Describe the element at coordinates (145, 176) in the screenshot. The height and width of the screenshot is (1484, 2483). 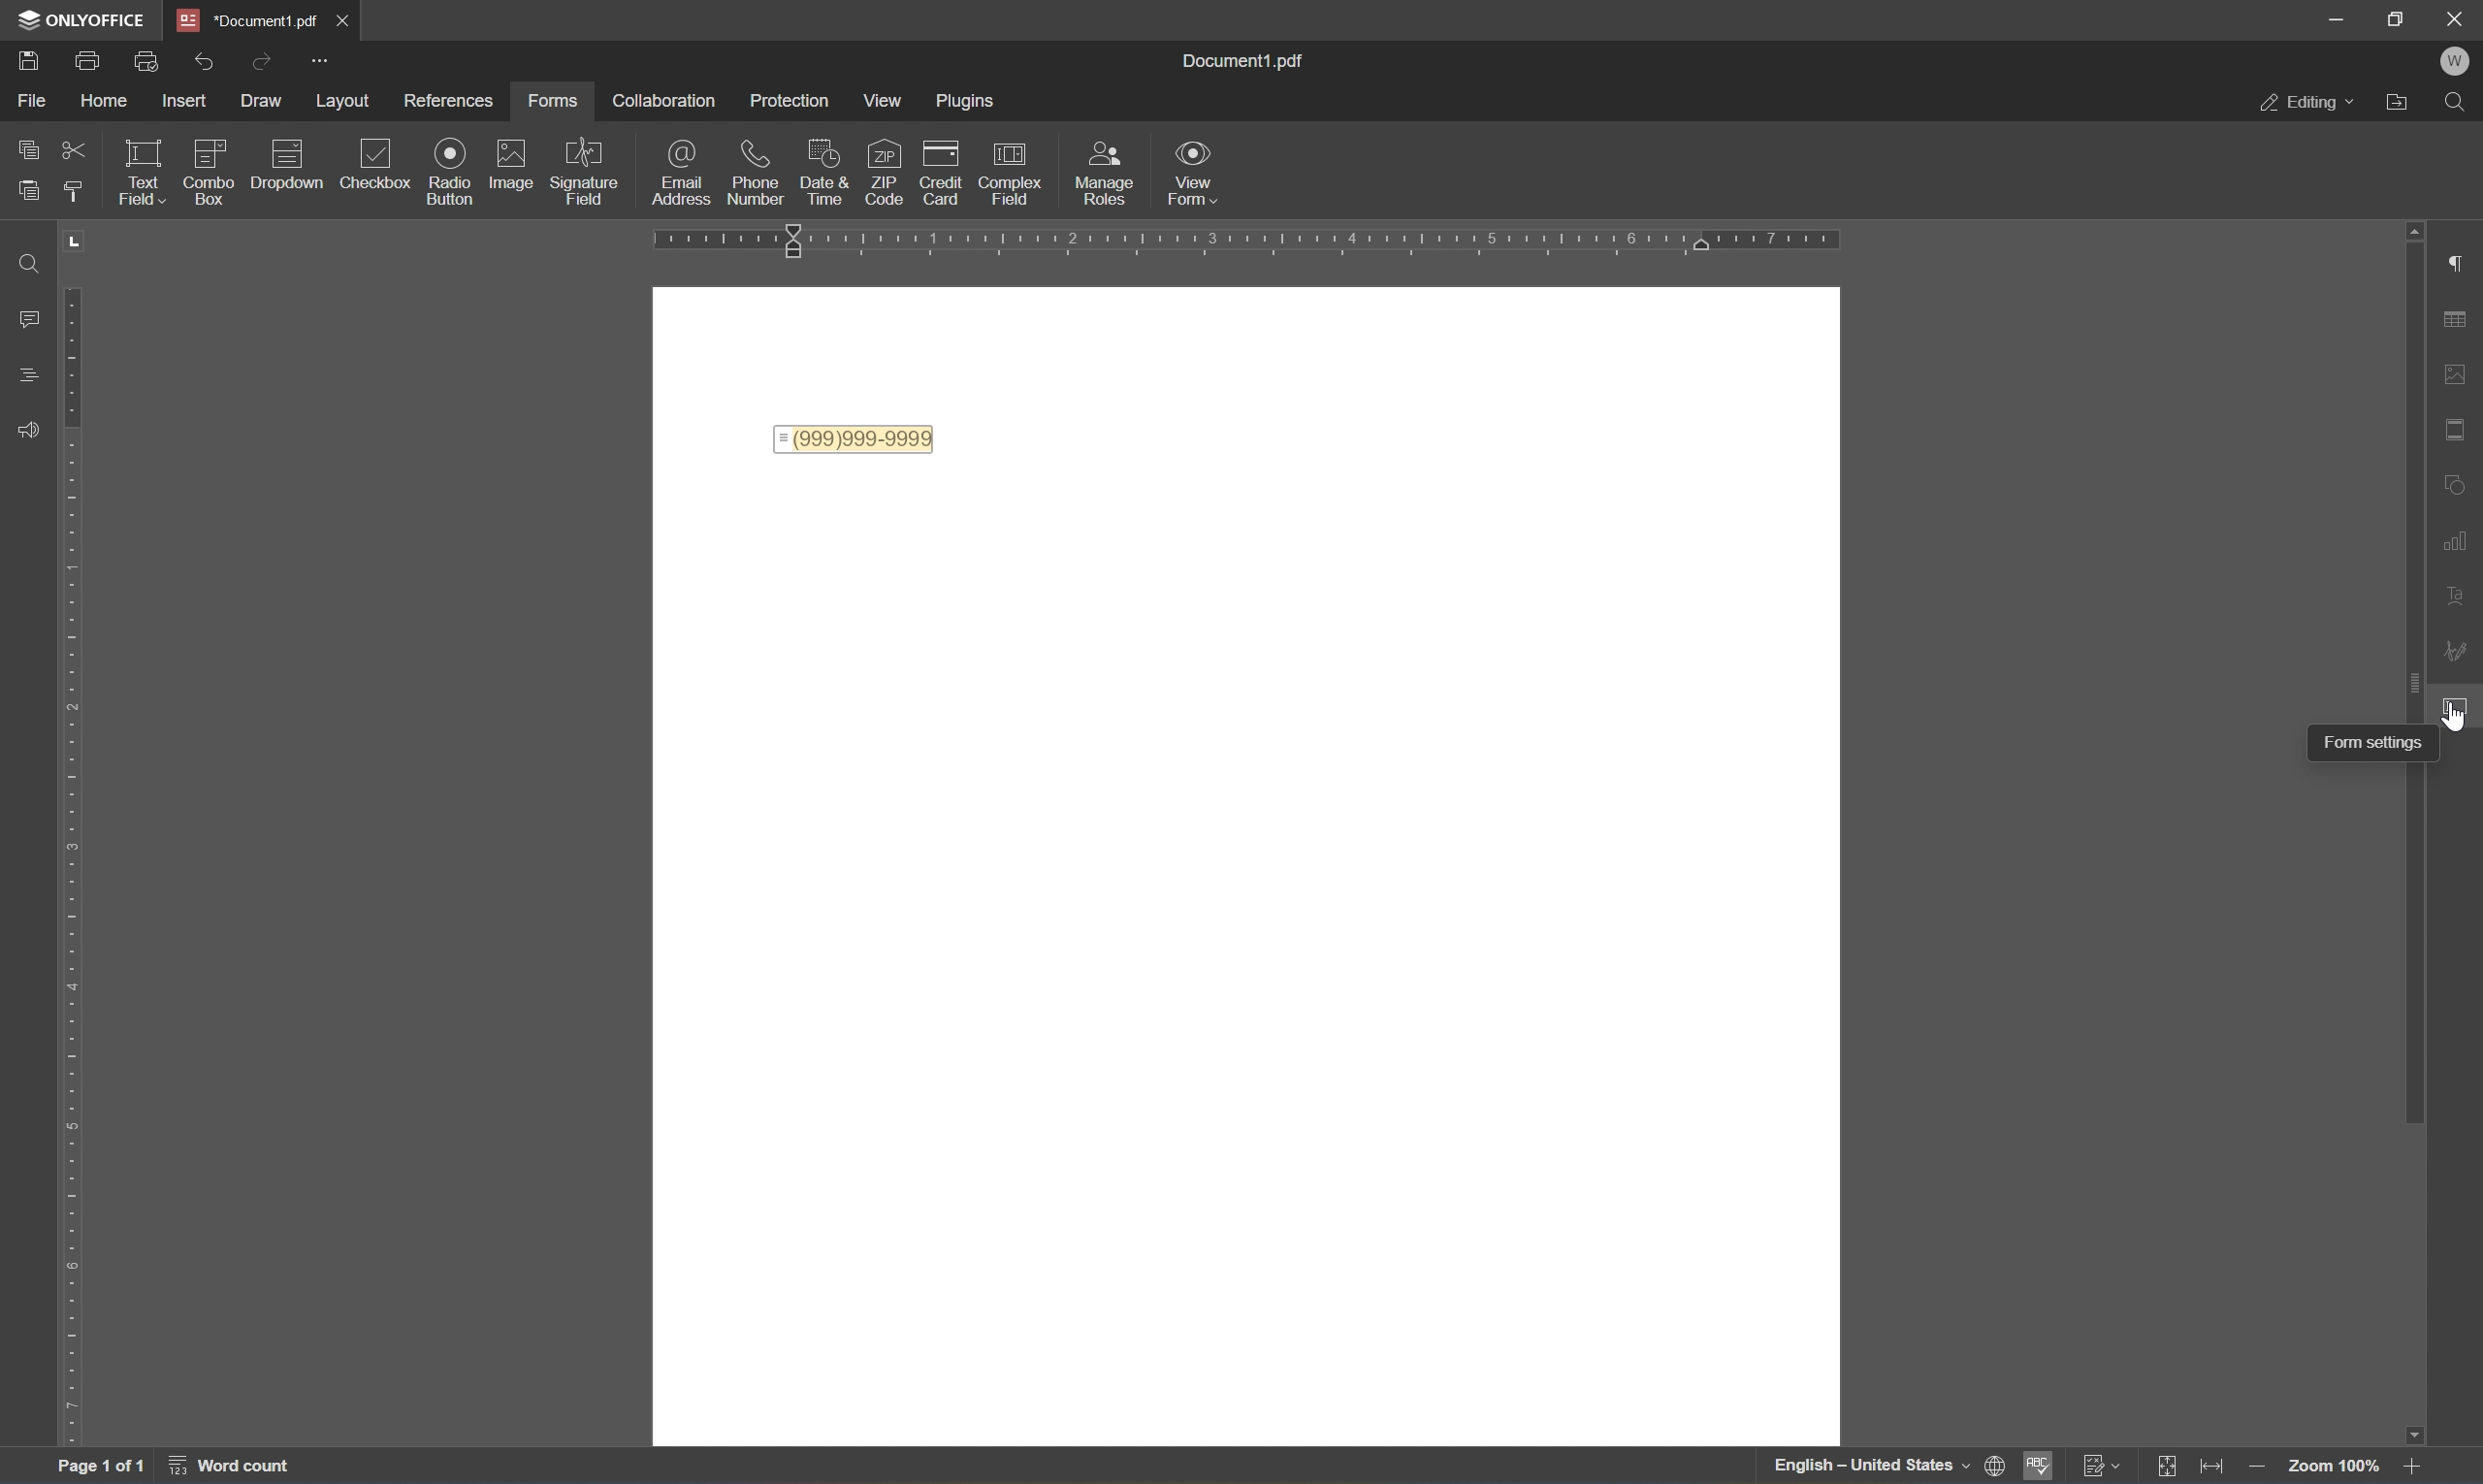
I see `text field` at that location.